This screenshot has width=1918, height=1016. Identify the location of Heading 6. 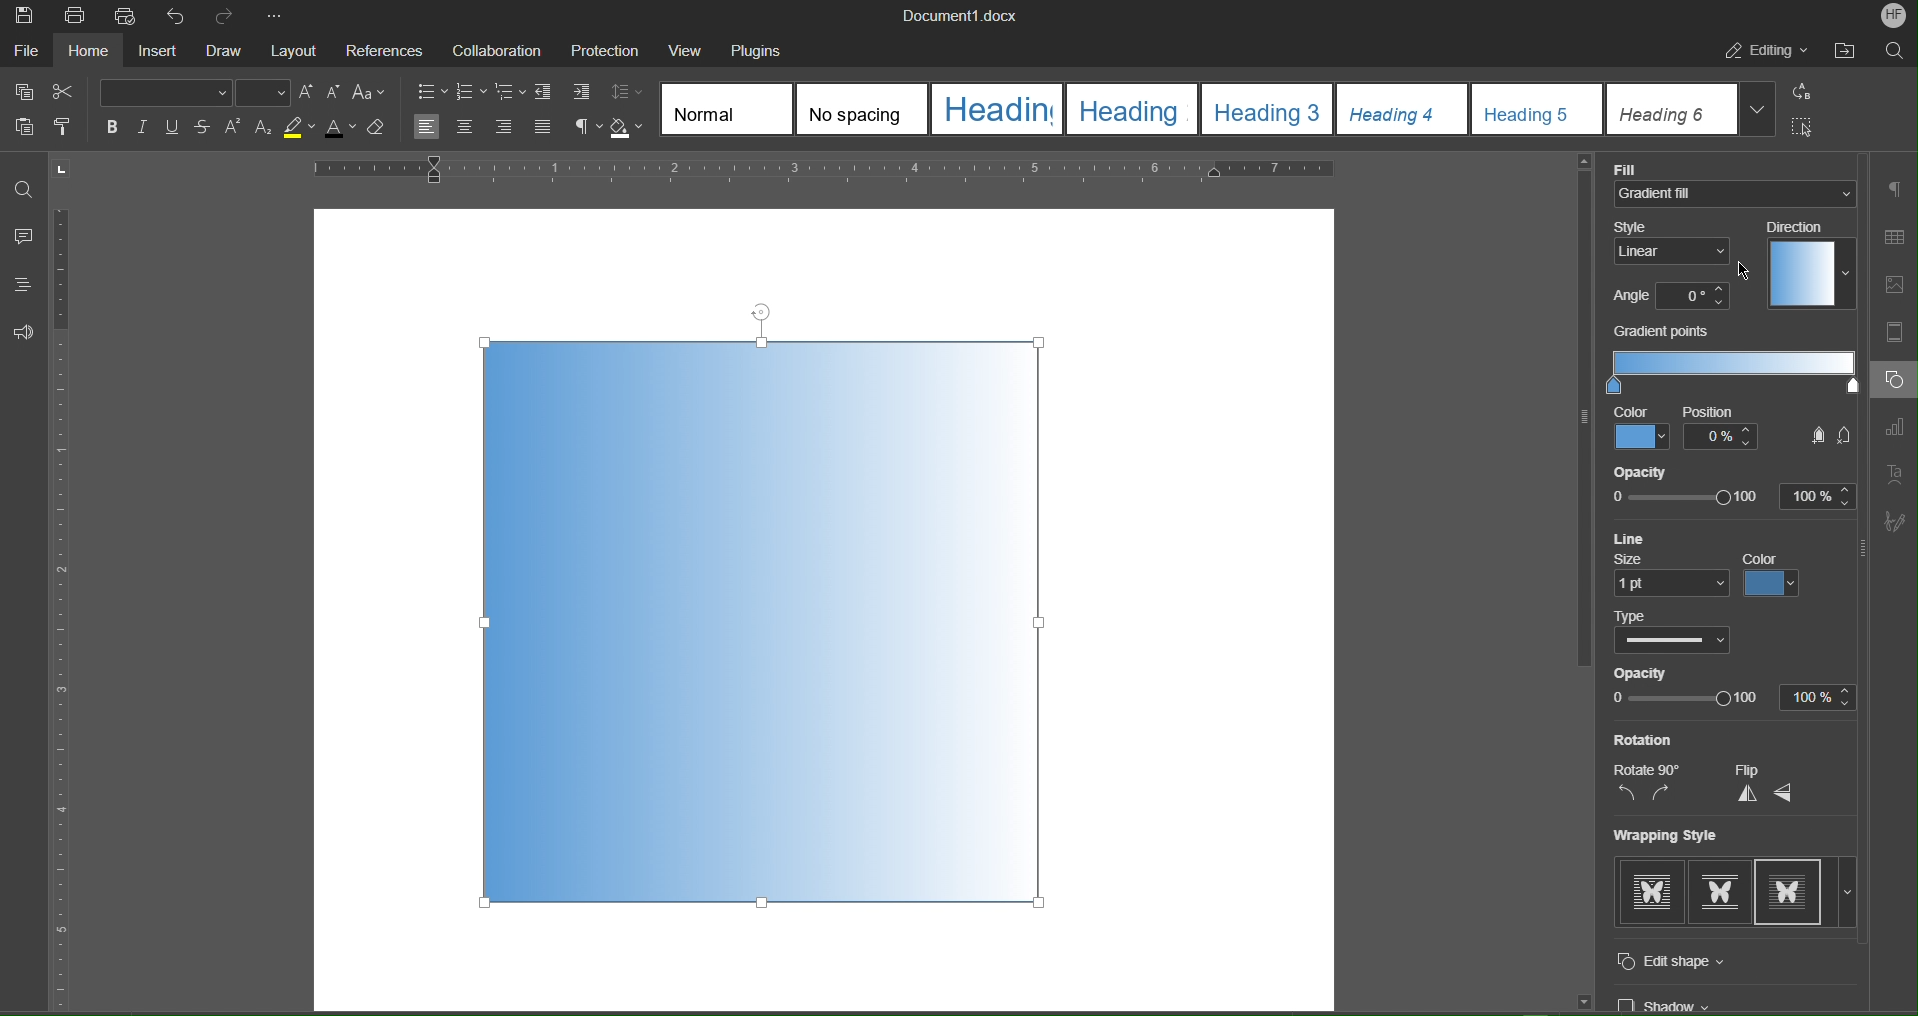
(1672, 110).